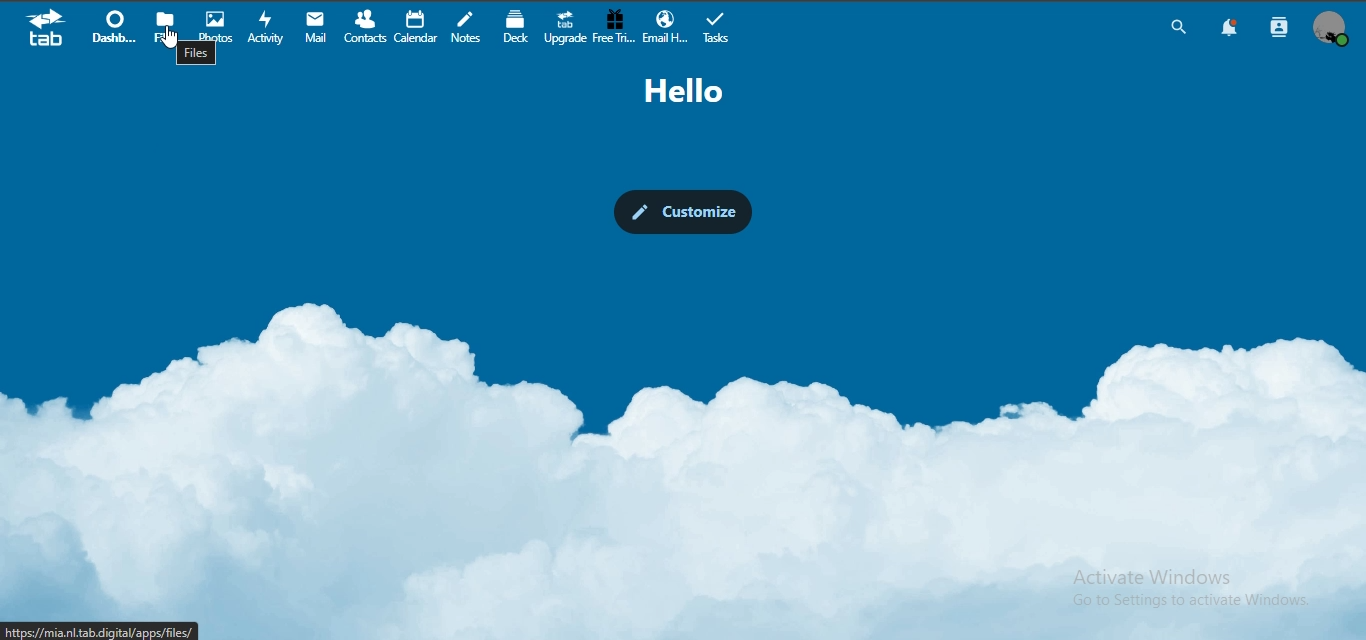 The image size is (1366, 640). What do you see at coordinates (566, 26) in the screenshot?
I see `upgrade` at bounding box center [566, 26].